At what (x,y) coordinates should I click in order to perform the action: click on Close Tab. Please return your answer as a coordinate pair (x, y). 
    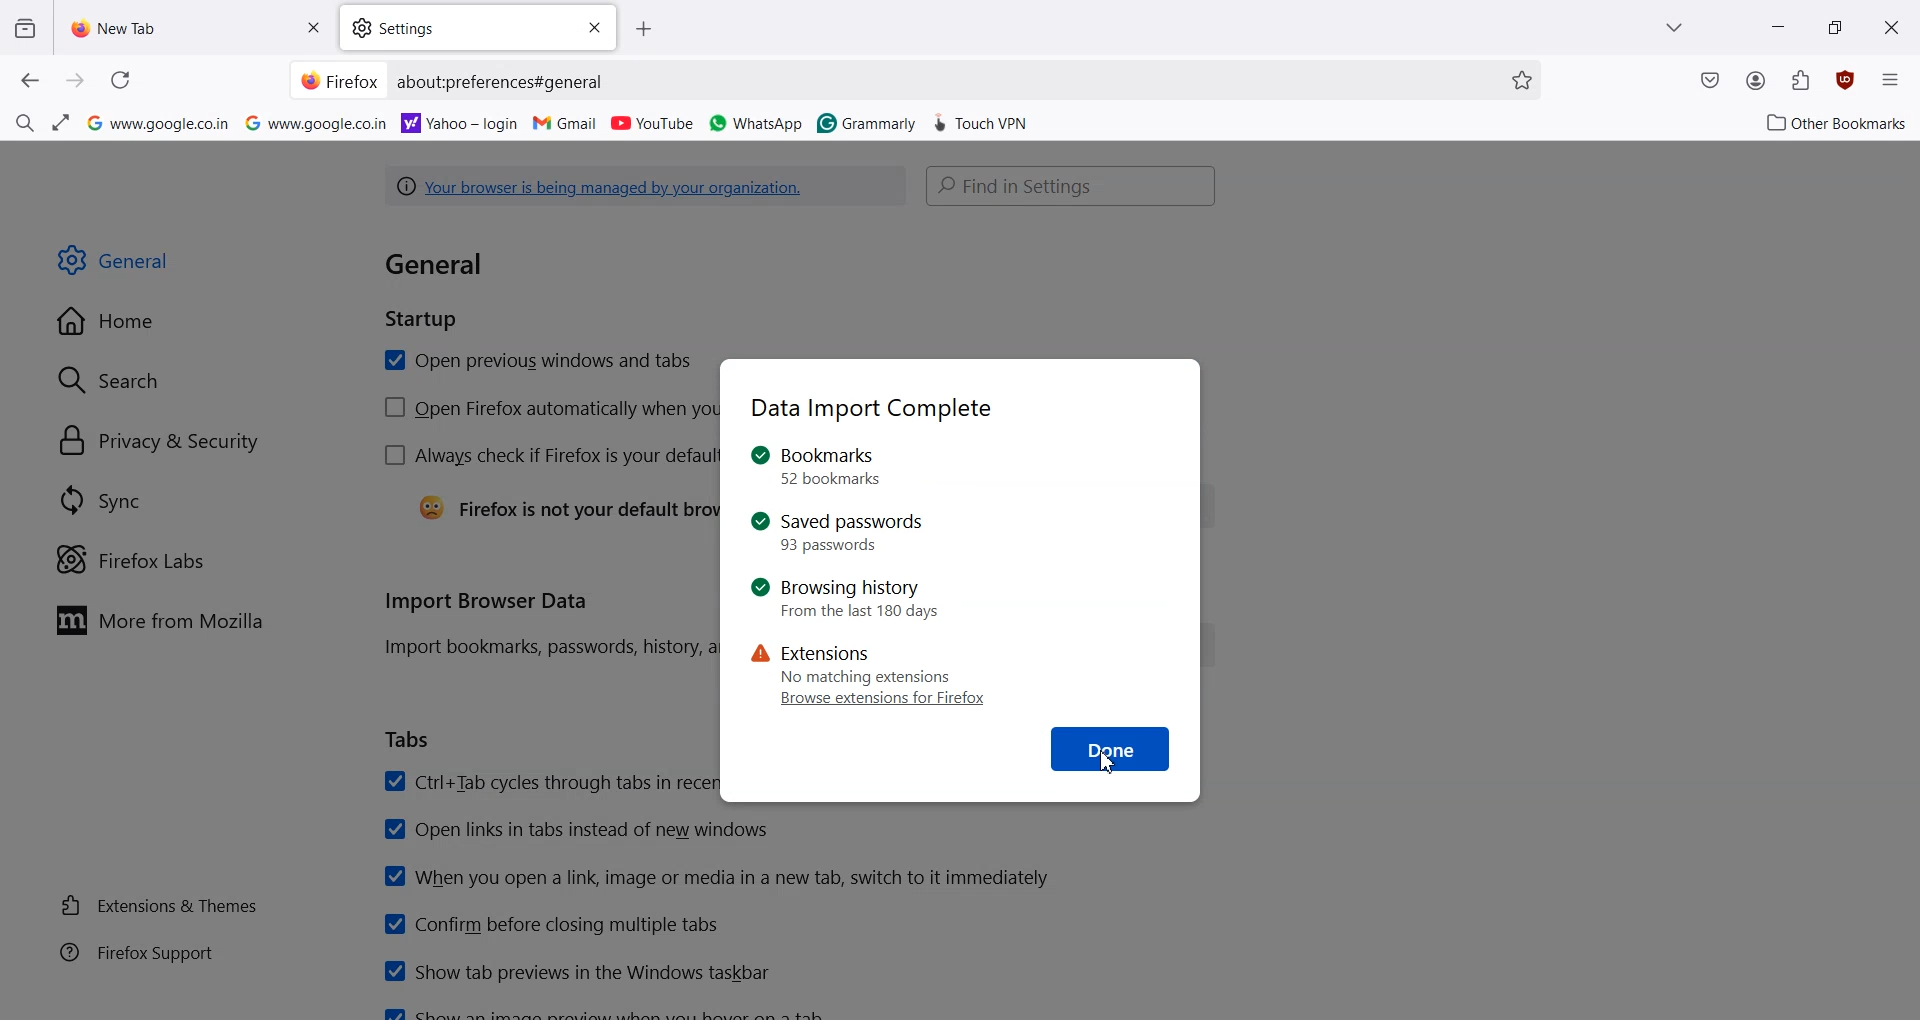
    Looking at the image, I should click on (313, 28).